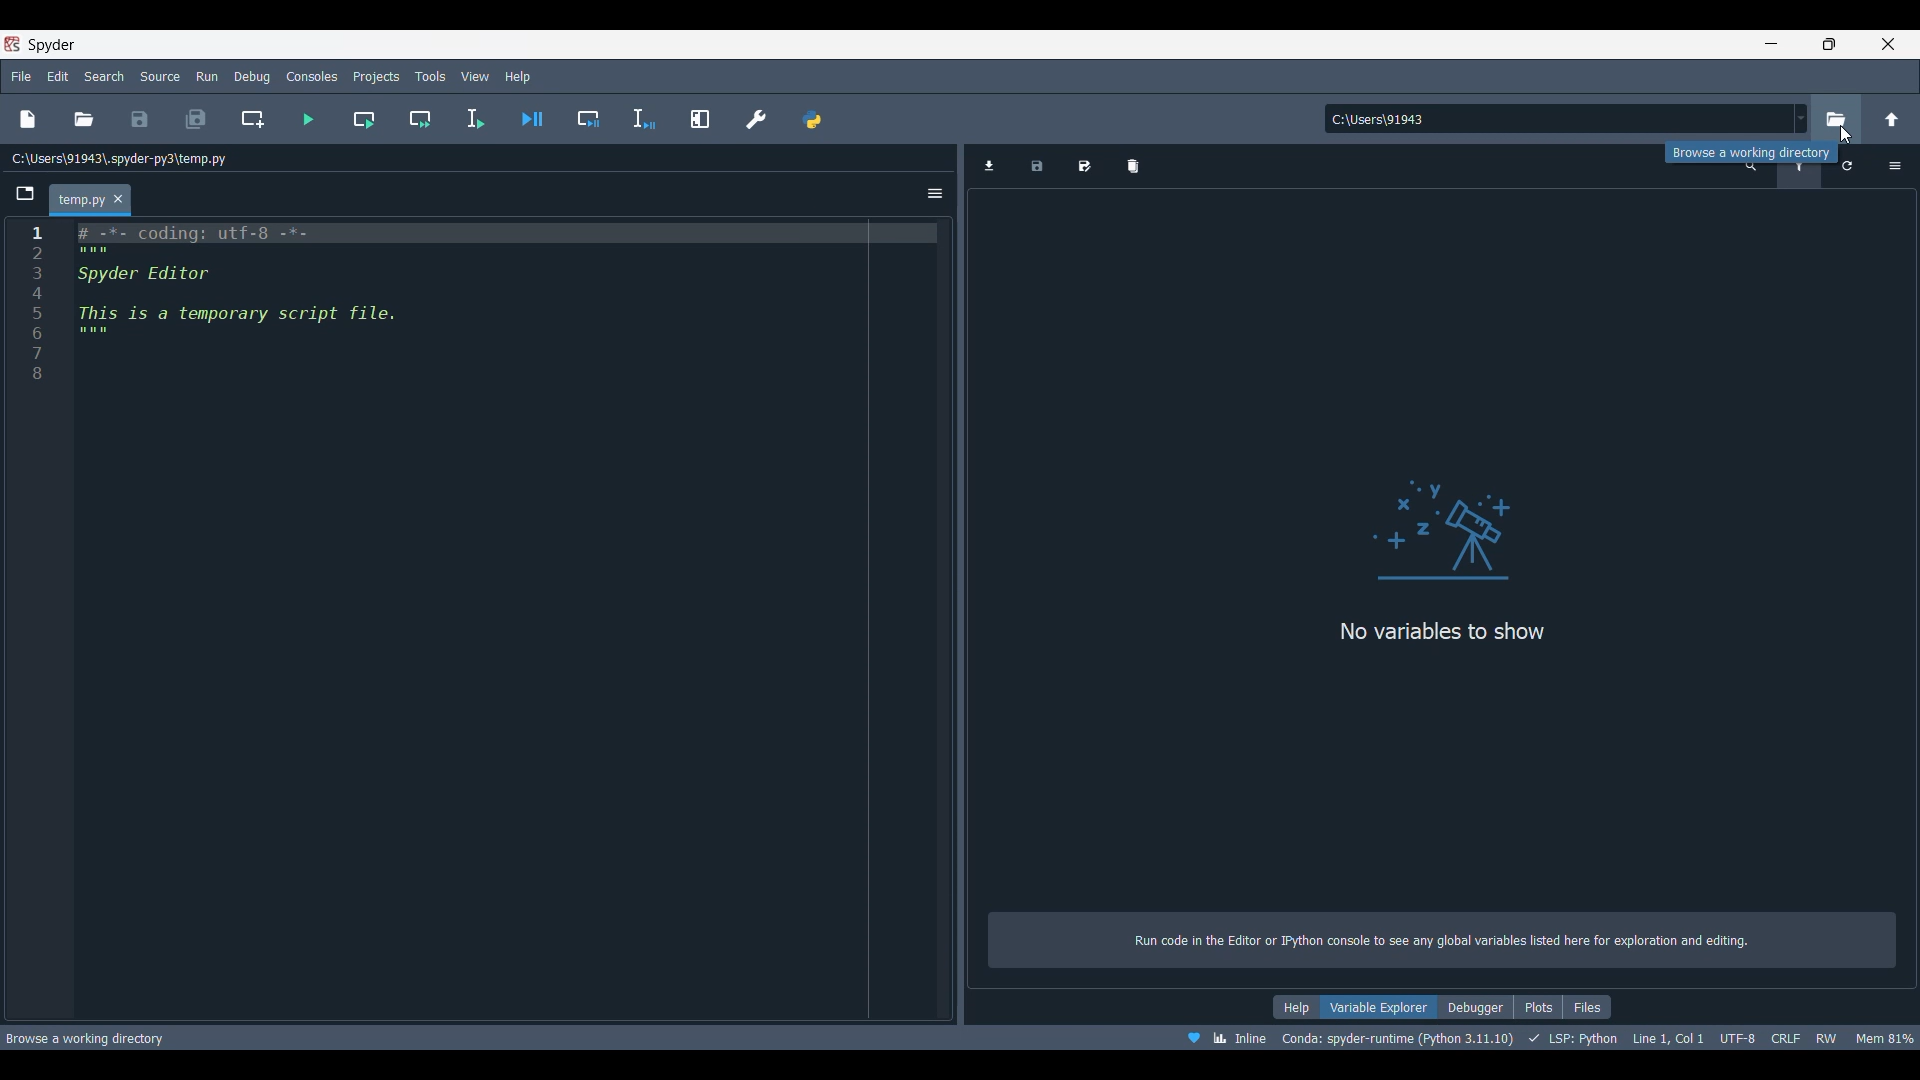  Describe the element at coordinates (1849, 166) in the screenshot. I see `Refresh variables` at that location.